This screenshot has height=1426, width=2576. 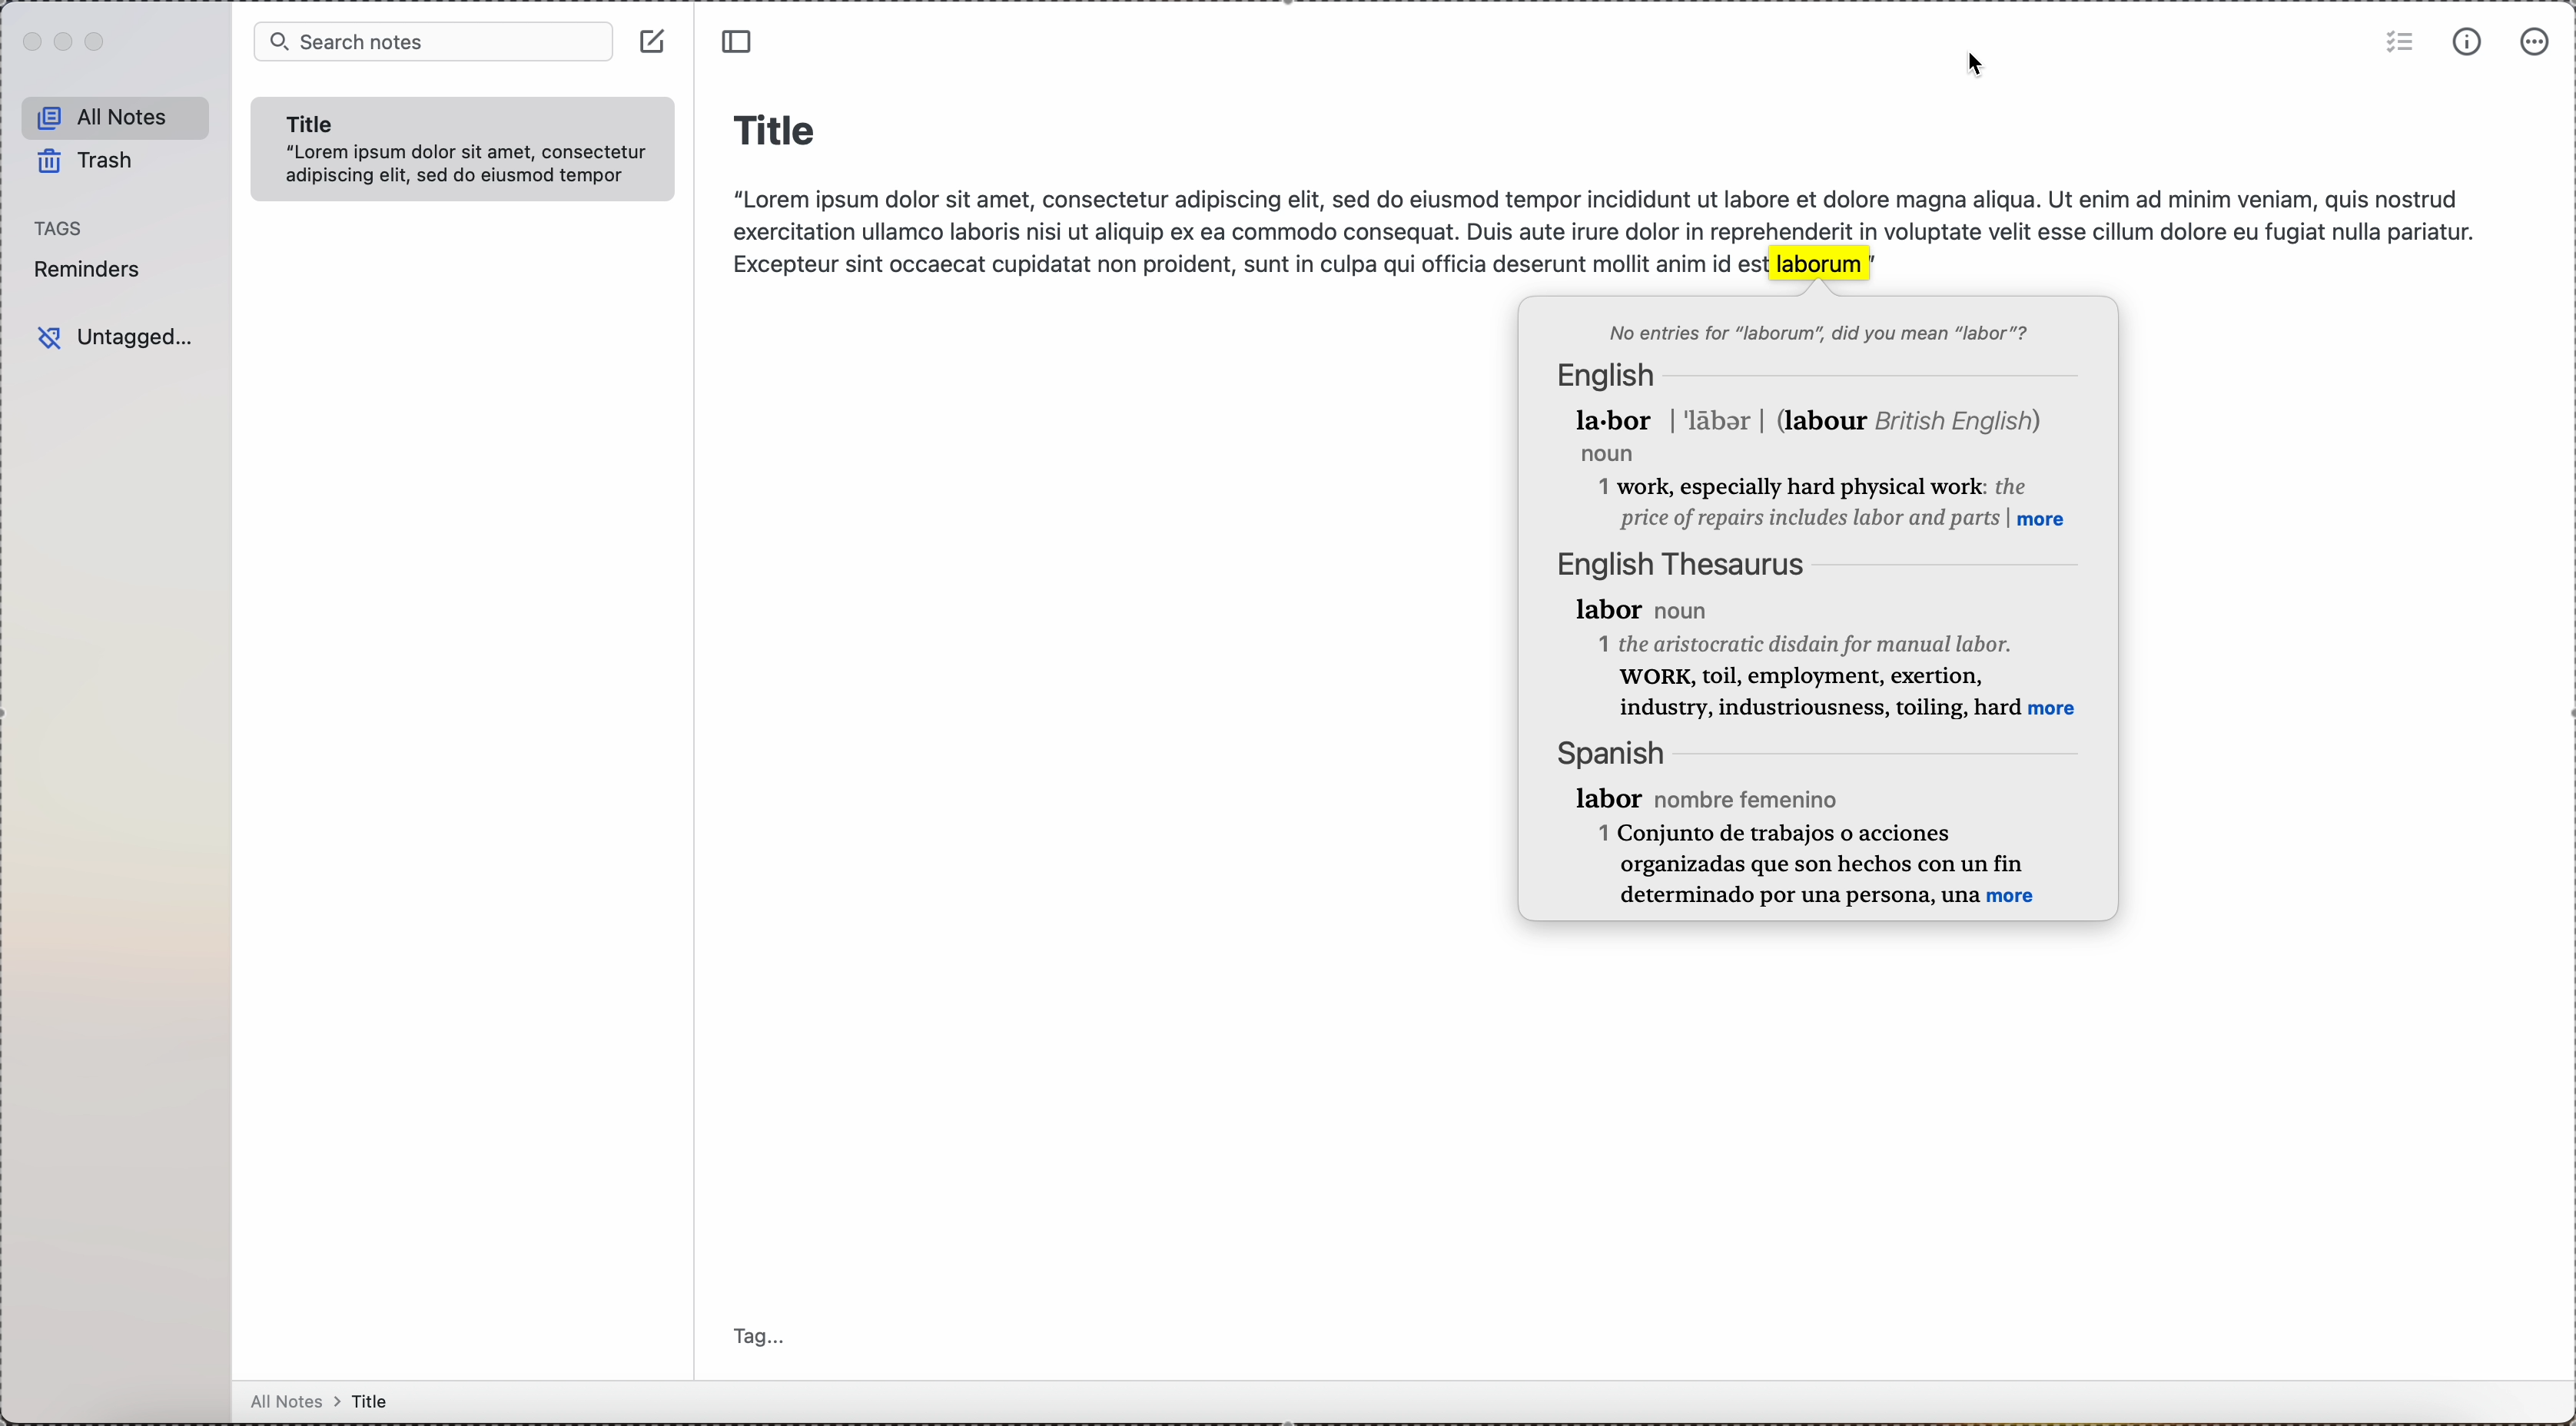 I want to click on tags, so click(x=64, y=228).